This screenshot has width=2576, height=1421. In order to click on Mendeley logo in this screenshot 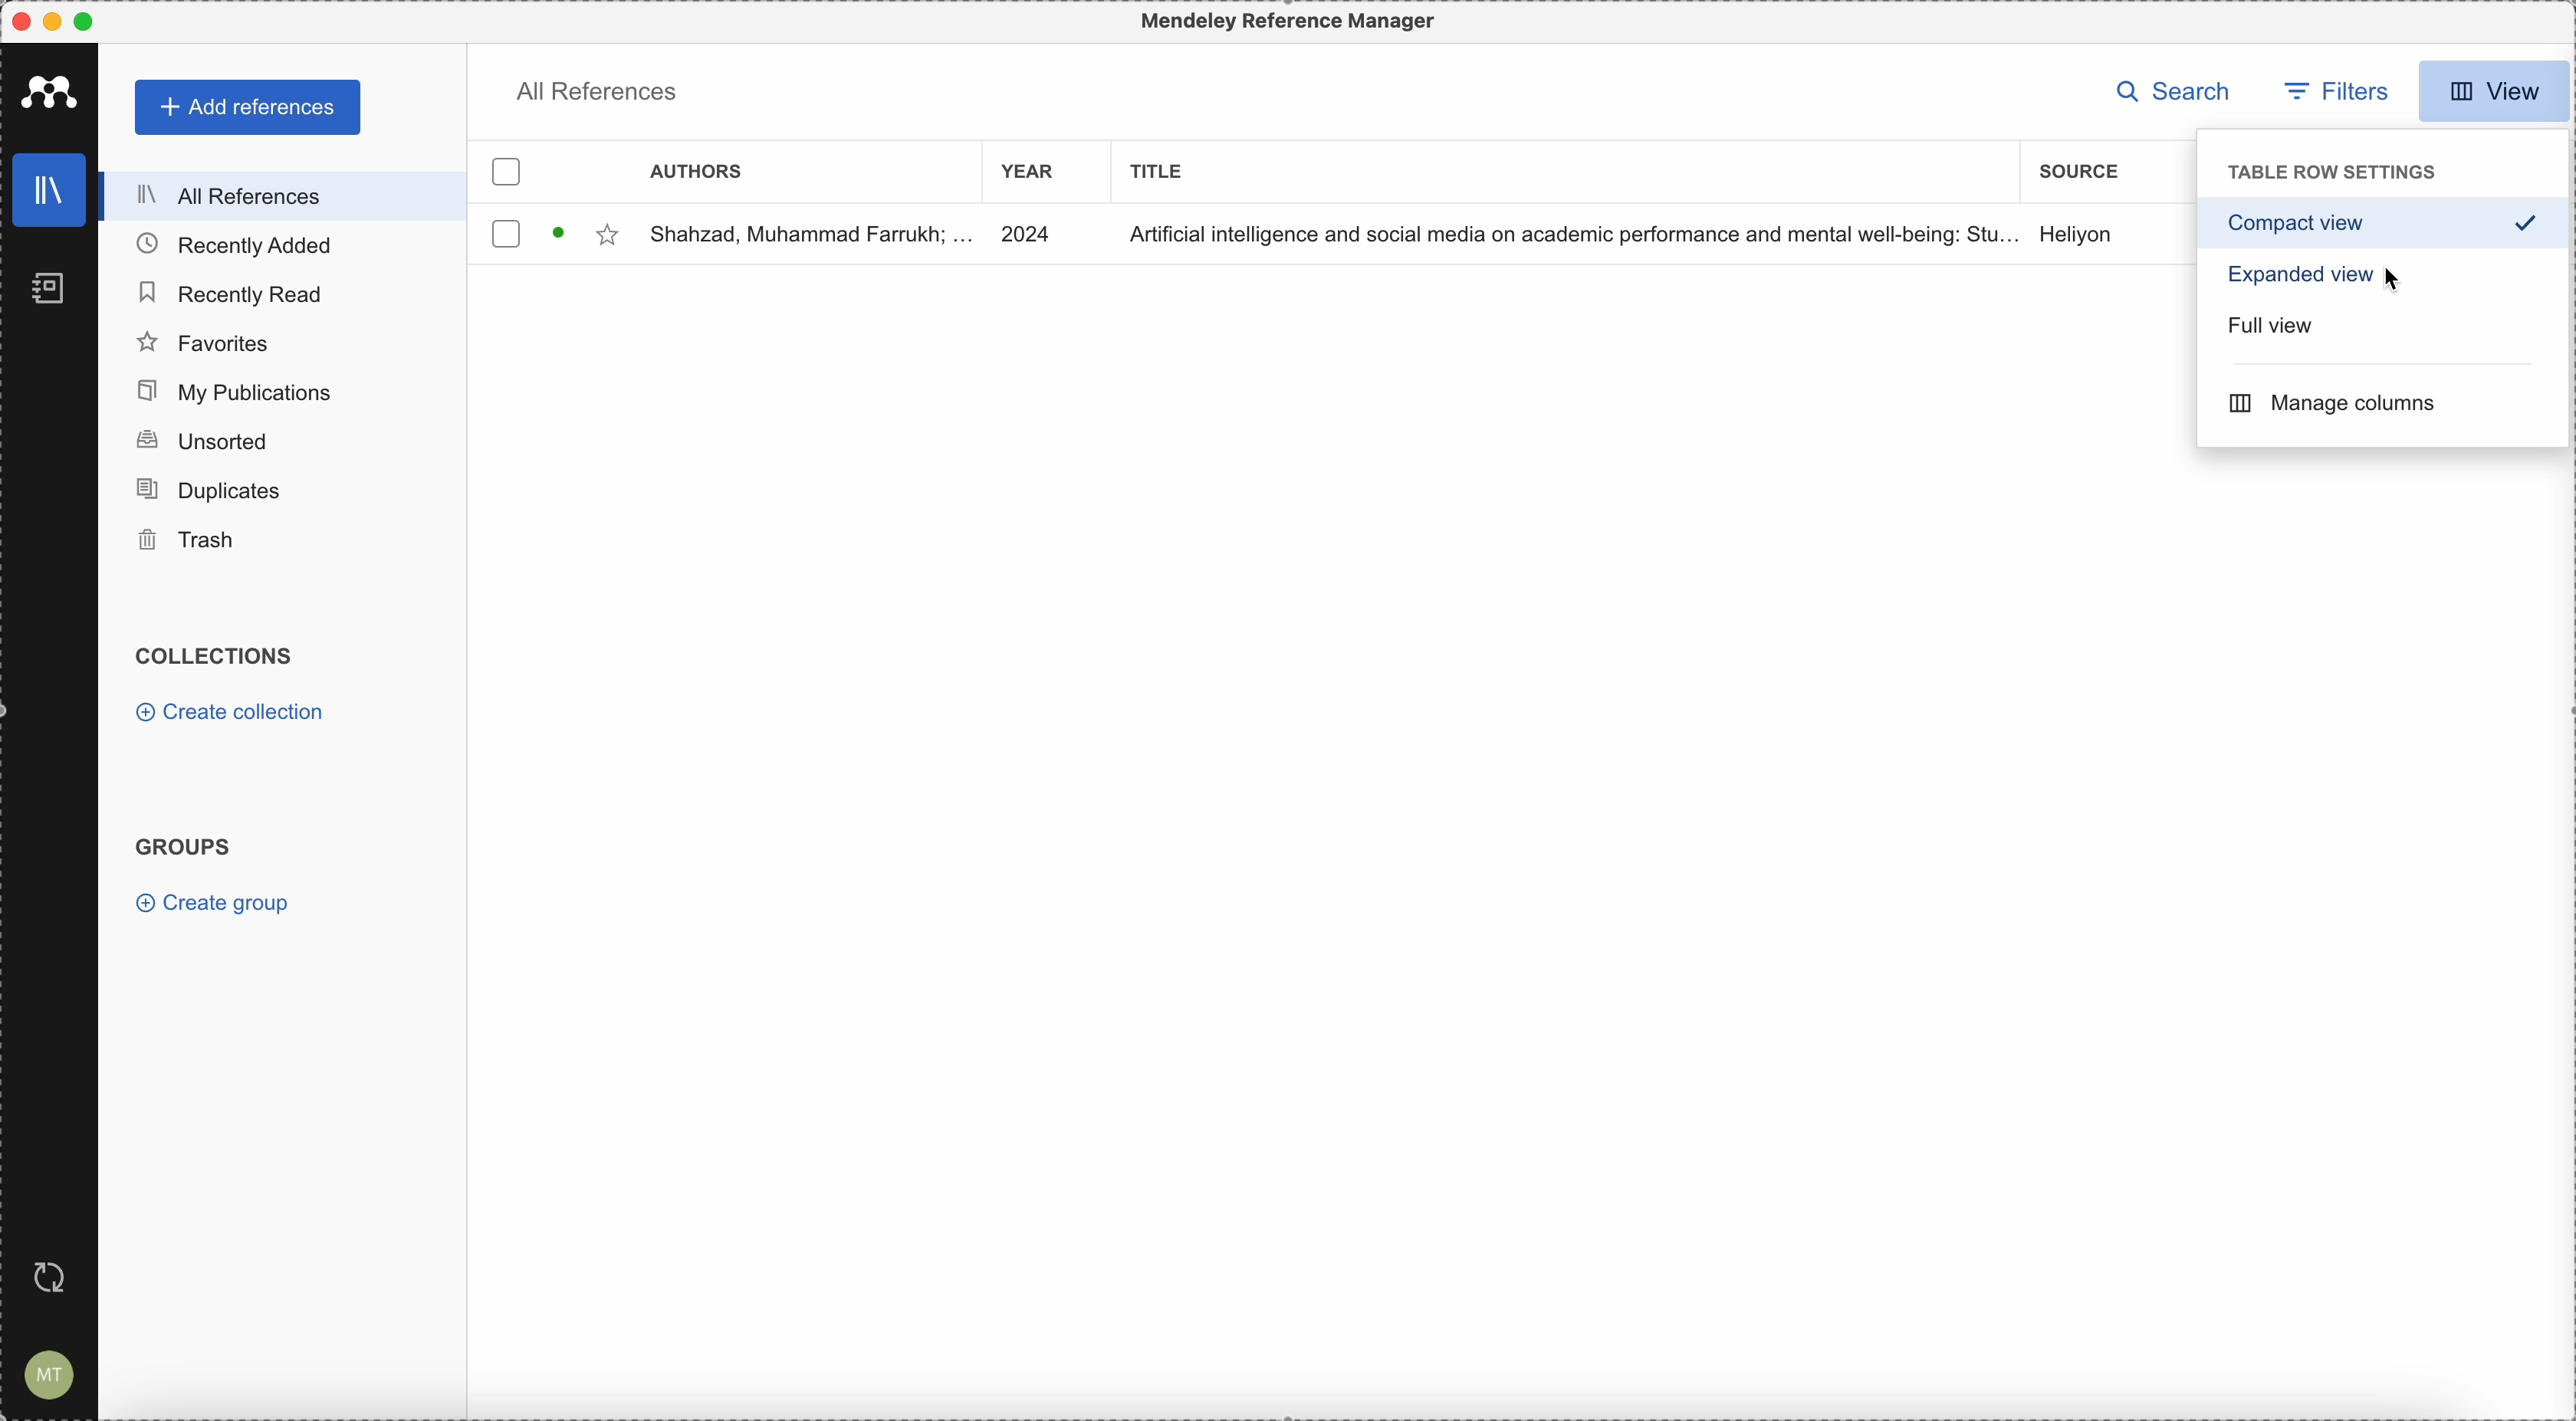, I will do `click(50, 90)`.